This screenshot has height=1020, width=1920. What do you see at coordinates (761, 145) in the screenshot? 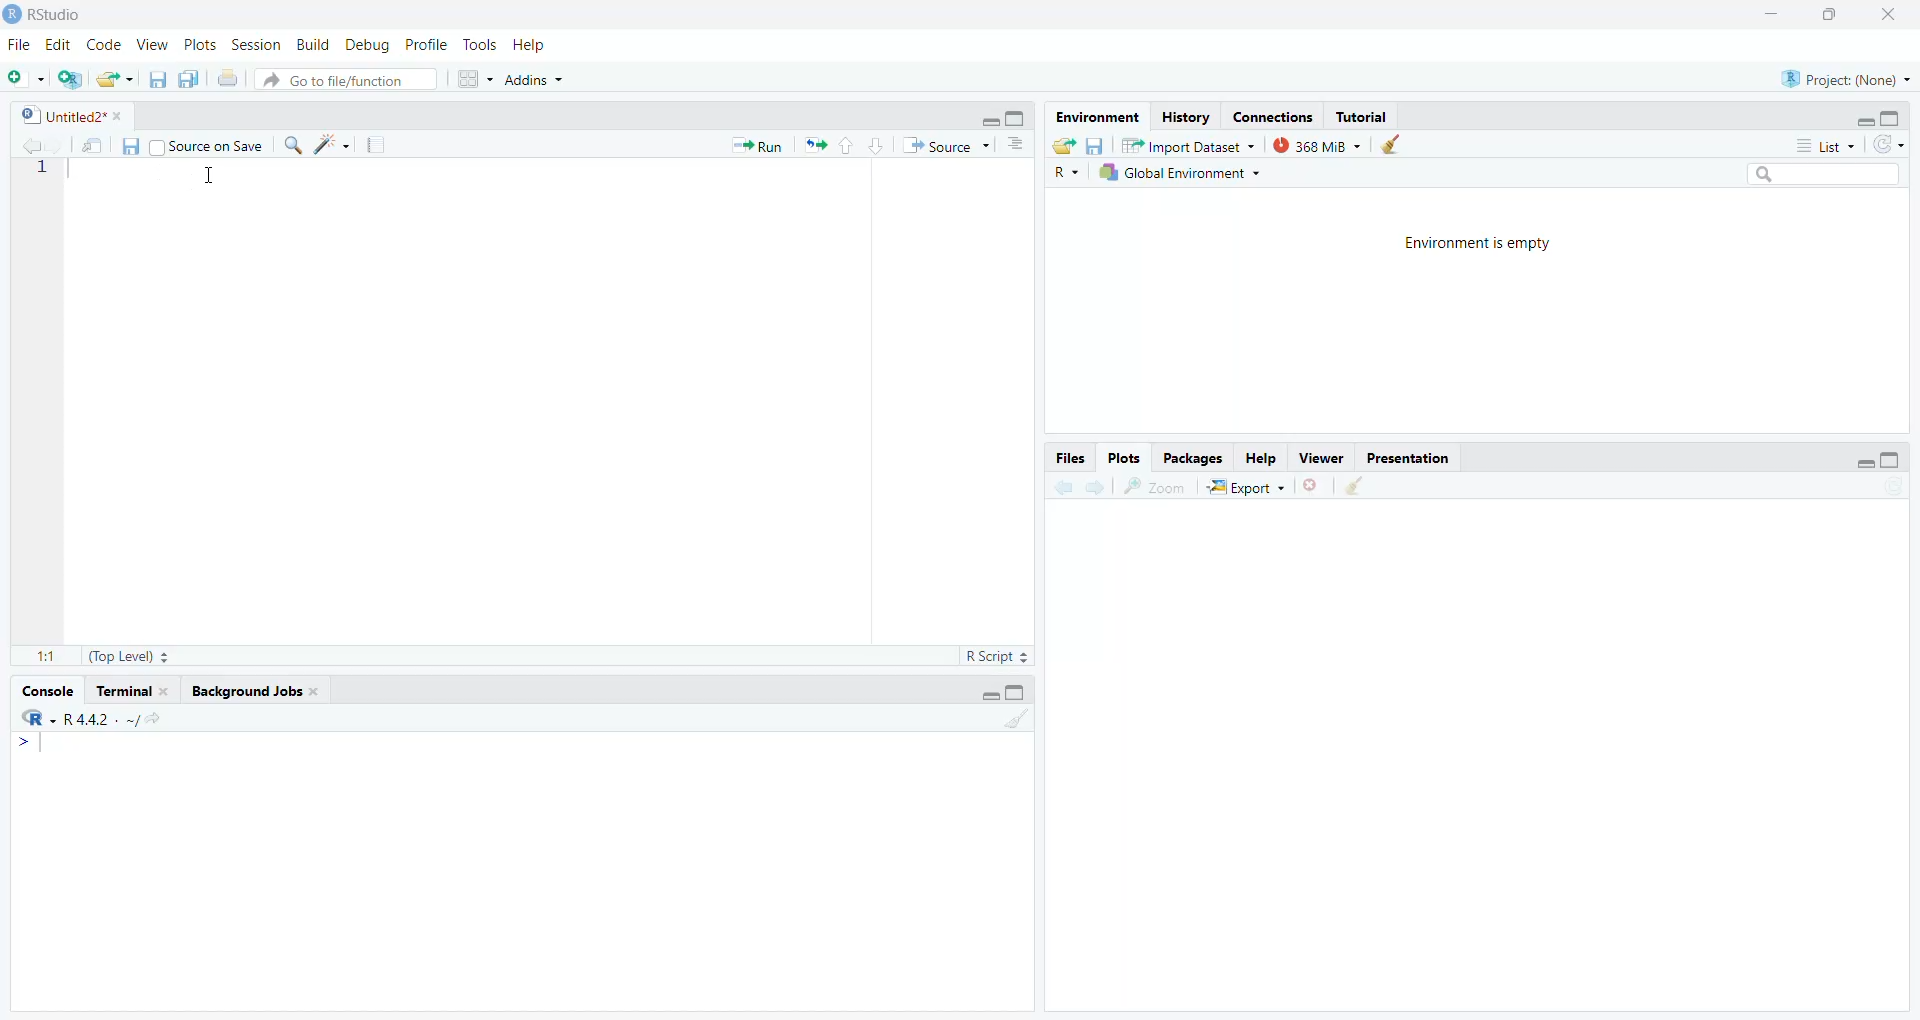
I see `* Run` at bounding box center [761, 145].